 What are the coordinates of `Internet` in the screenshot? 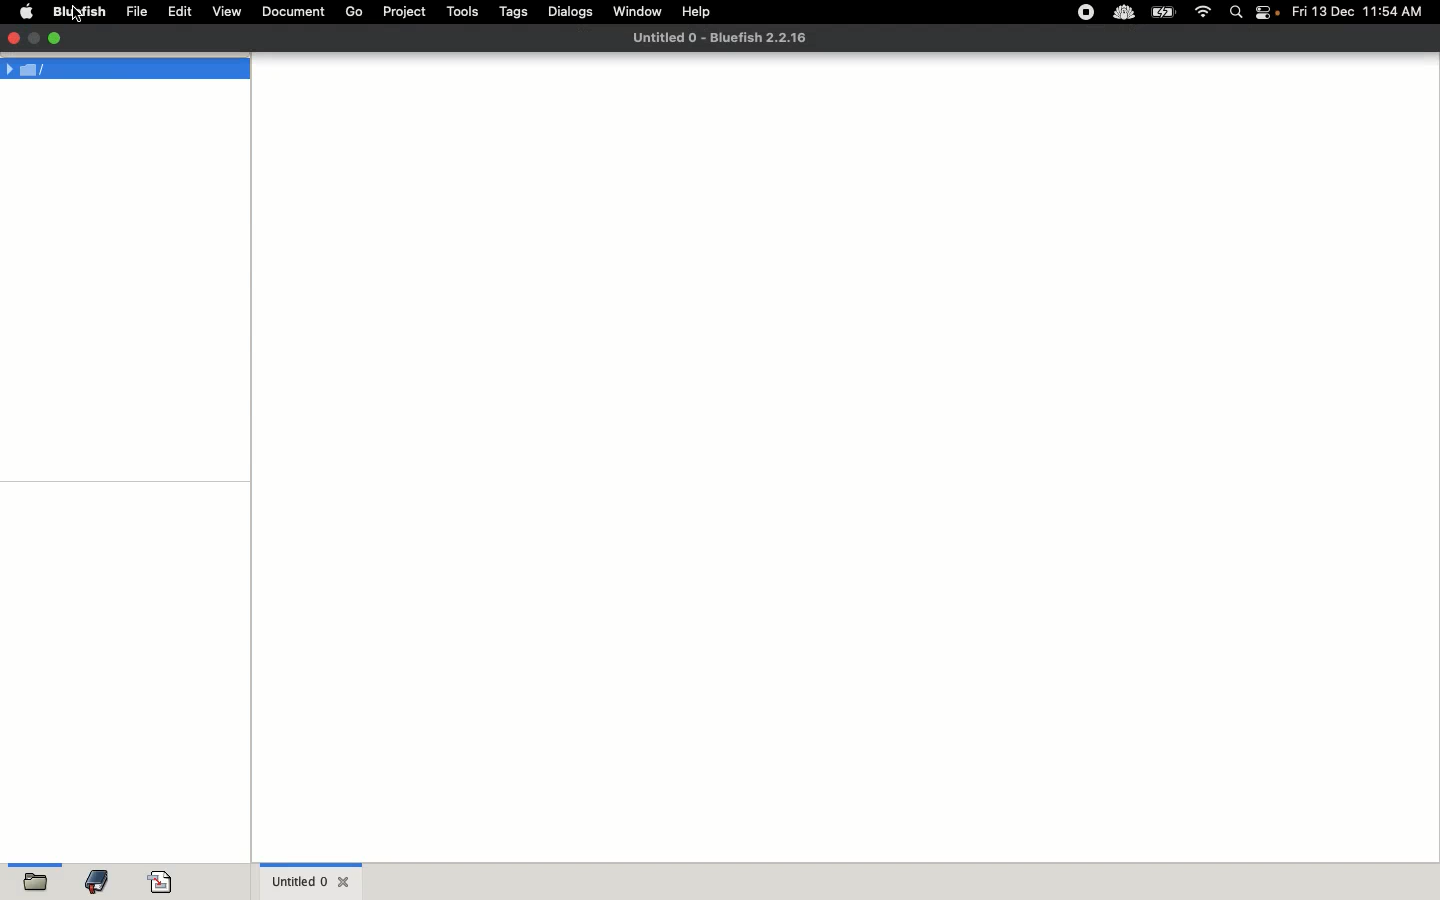 It's located at (1204, 13).